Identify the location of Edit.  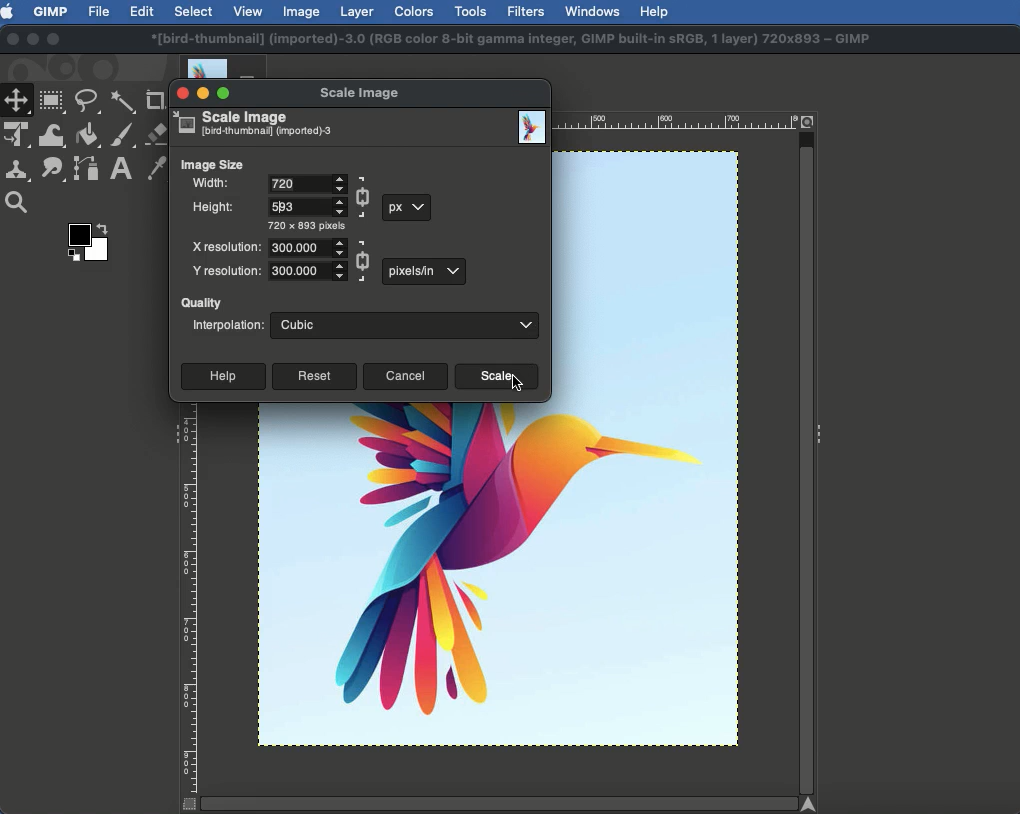
(141, 11).